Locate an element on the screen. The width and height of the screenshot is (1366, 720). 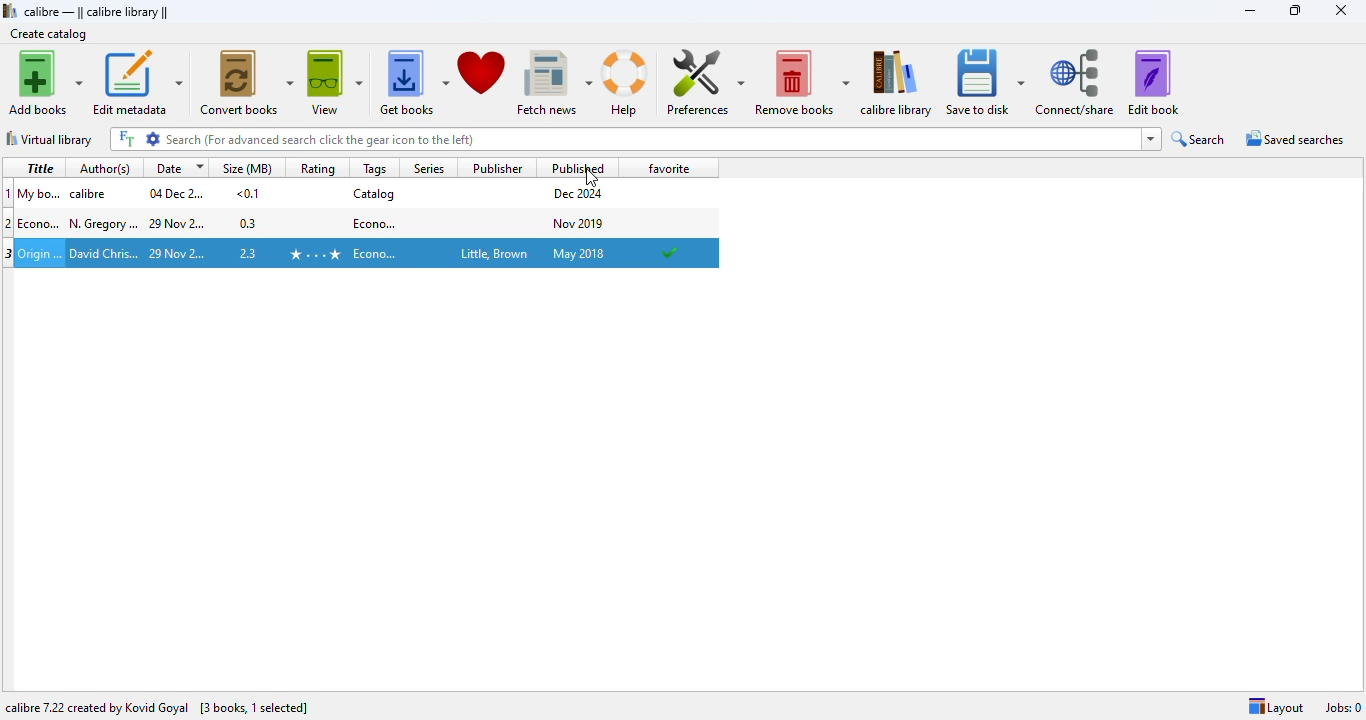
fetch news is located at coordinates (555, 83).